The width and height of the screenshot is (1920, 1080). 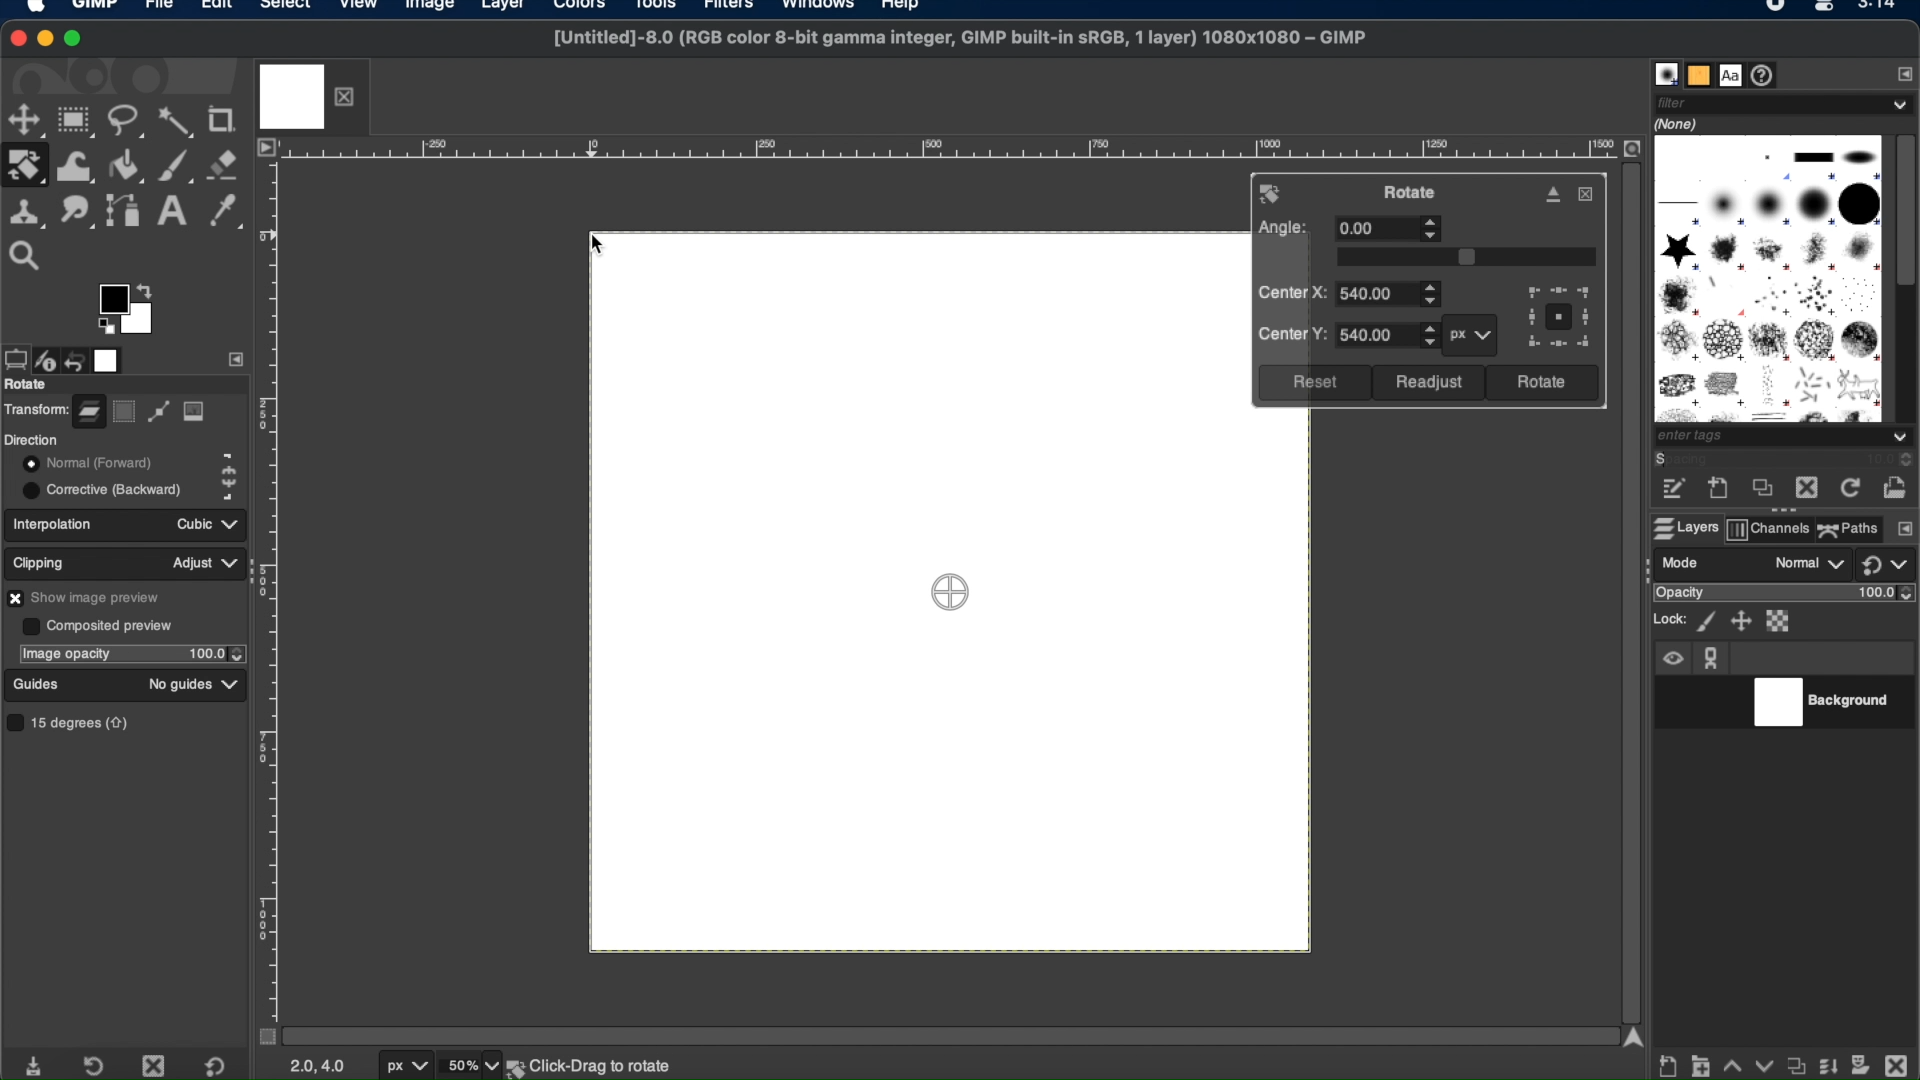 I want to click on restore to default value, so click(x=223, y=1066).